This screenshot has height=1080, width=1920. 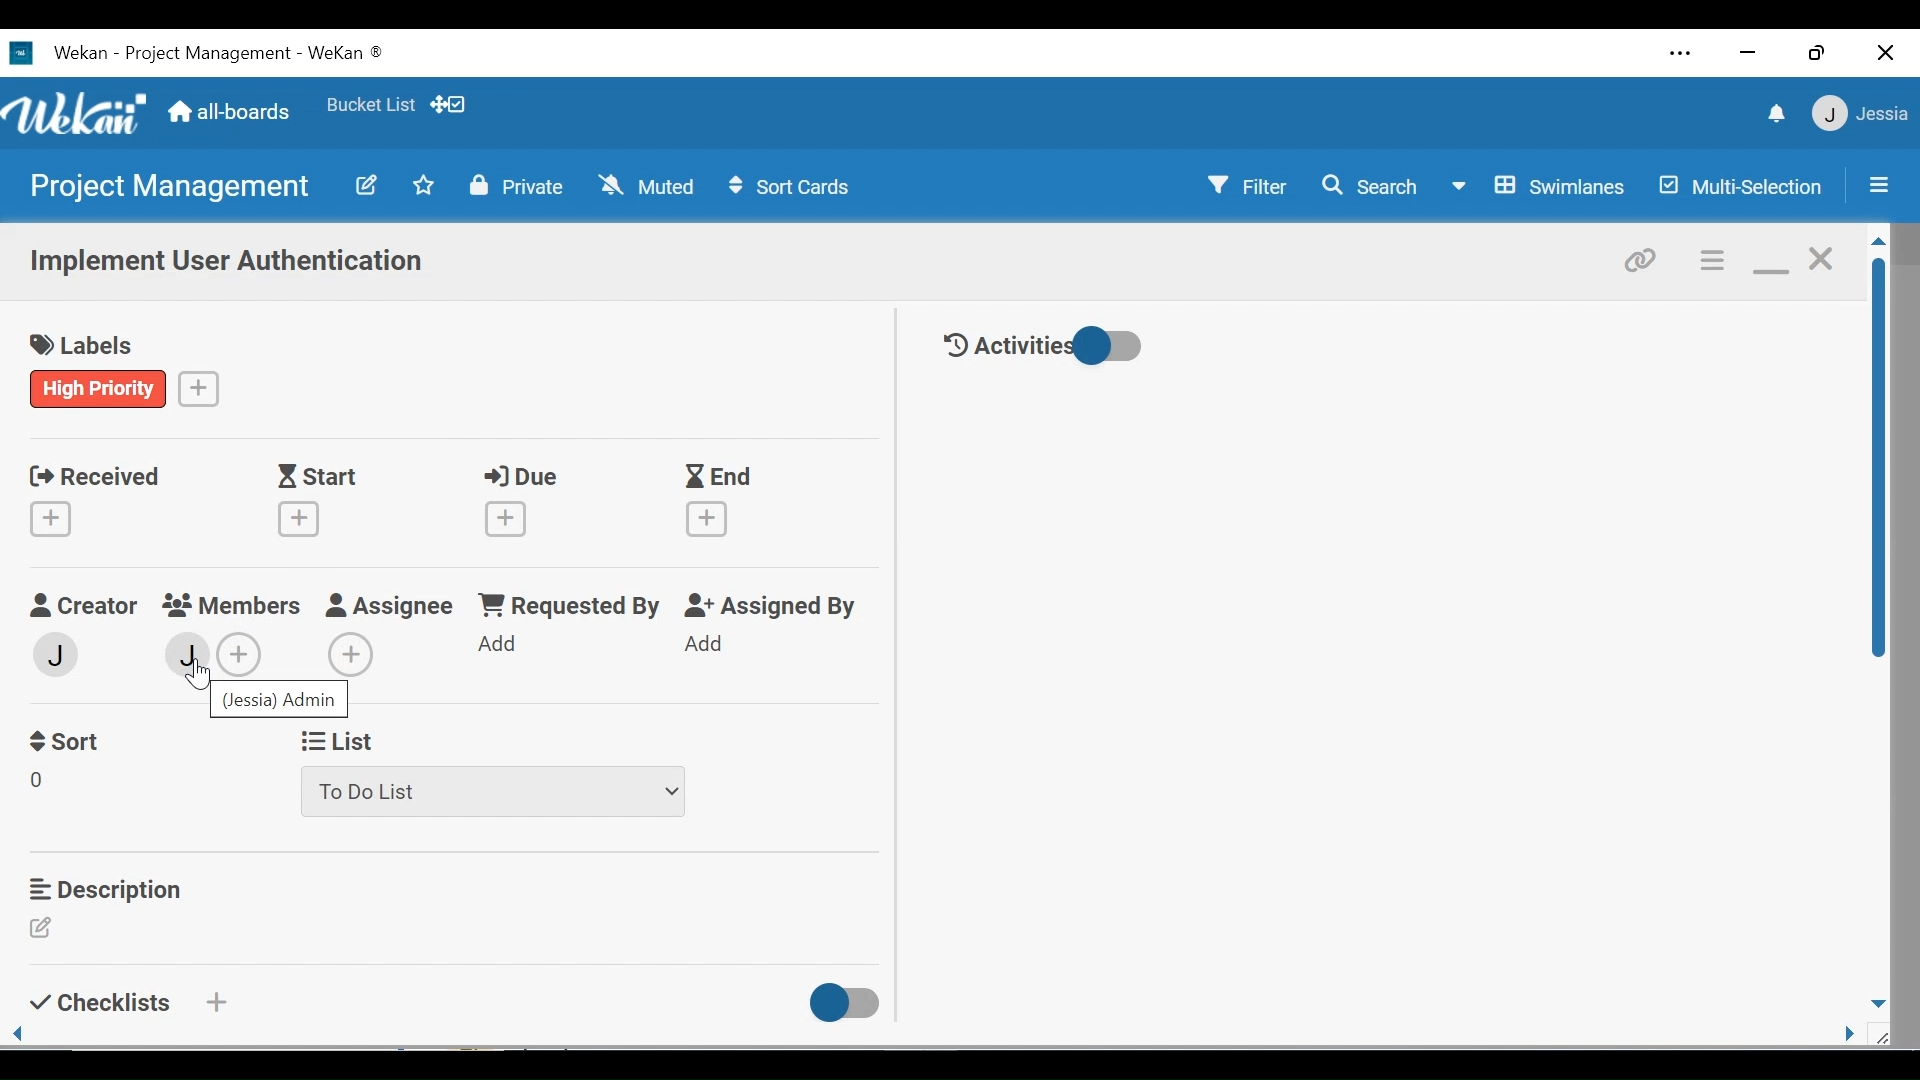 What do you see at coordinates (200, 387) in the screenshot?
I see `add` at bounding box center [200, 387].